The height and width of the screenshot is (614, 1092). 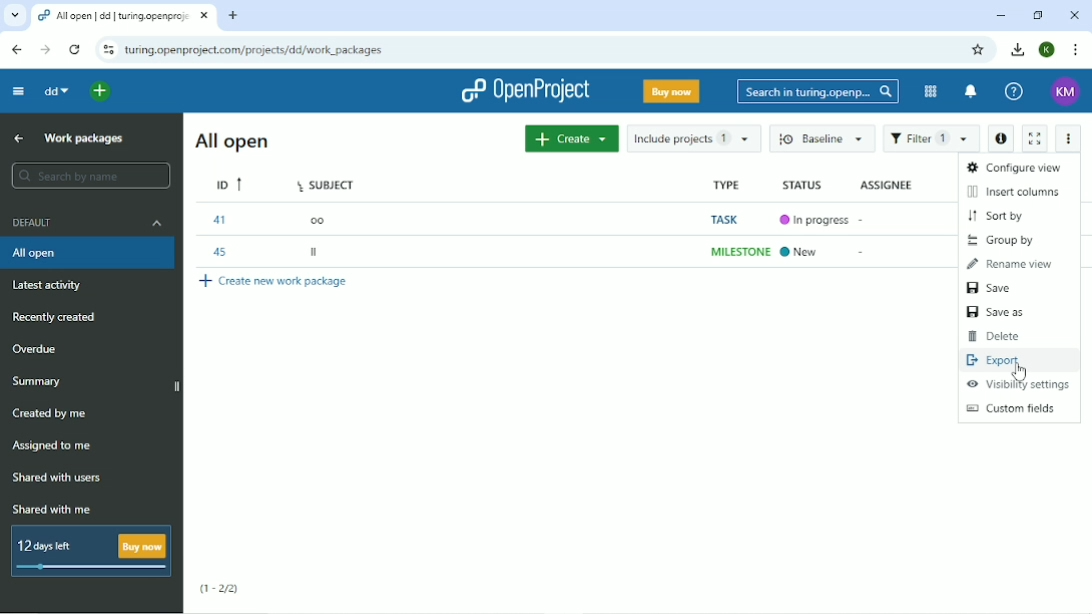 What do you see at coordinates (15, 17) in the screenshot?
I see `Search tabs` at bounding box center [15, 17].